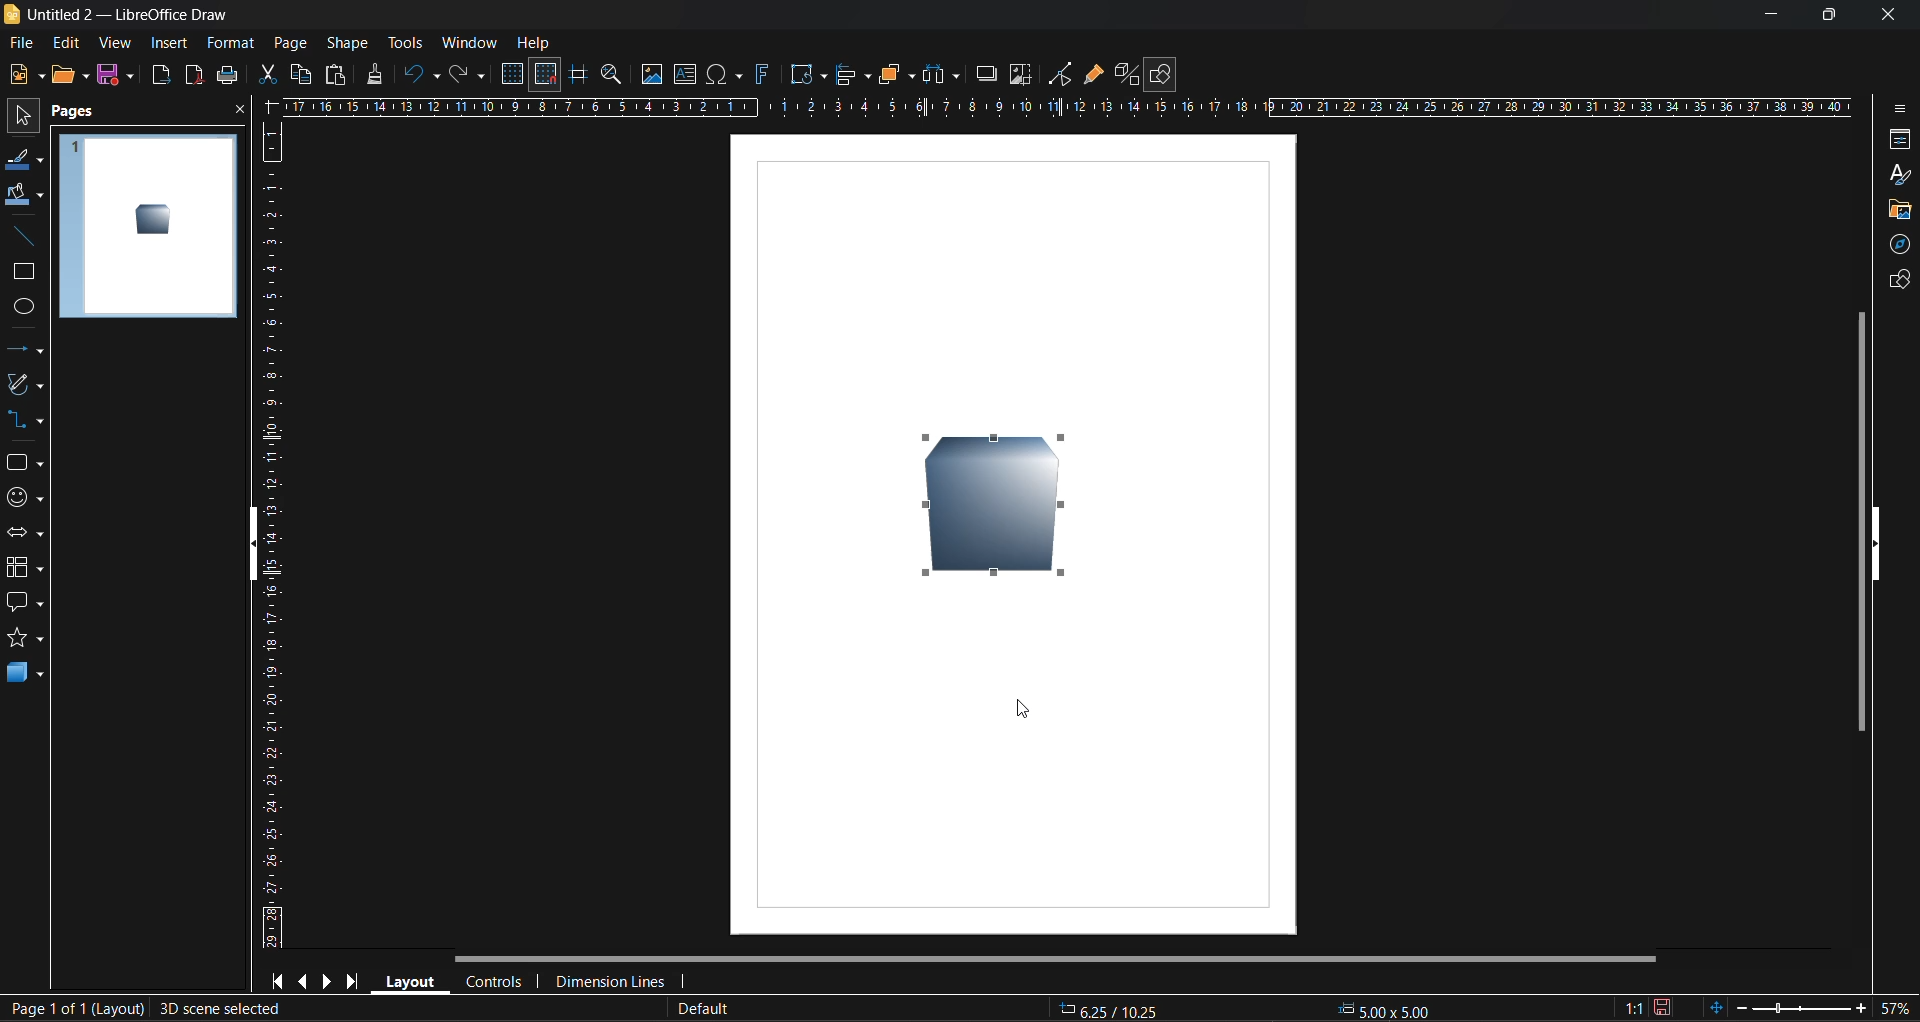 Image resolution: width=1920 pixels, height=1022 pixels. What do you see at coordinates (289, 42) in the screenshot?
I see `page` at bounding box center [289, 42].